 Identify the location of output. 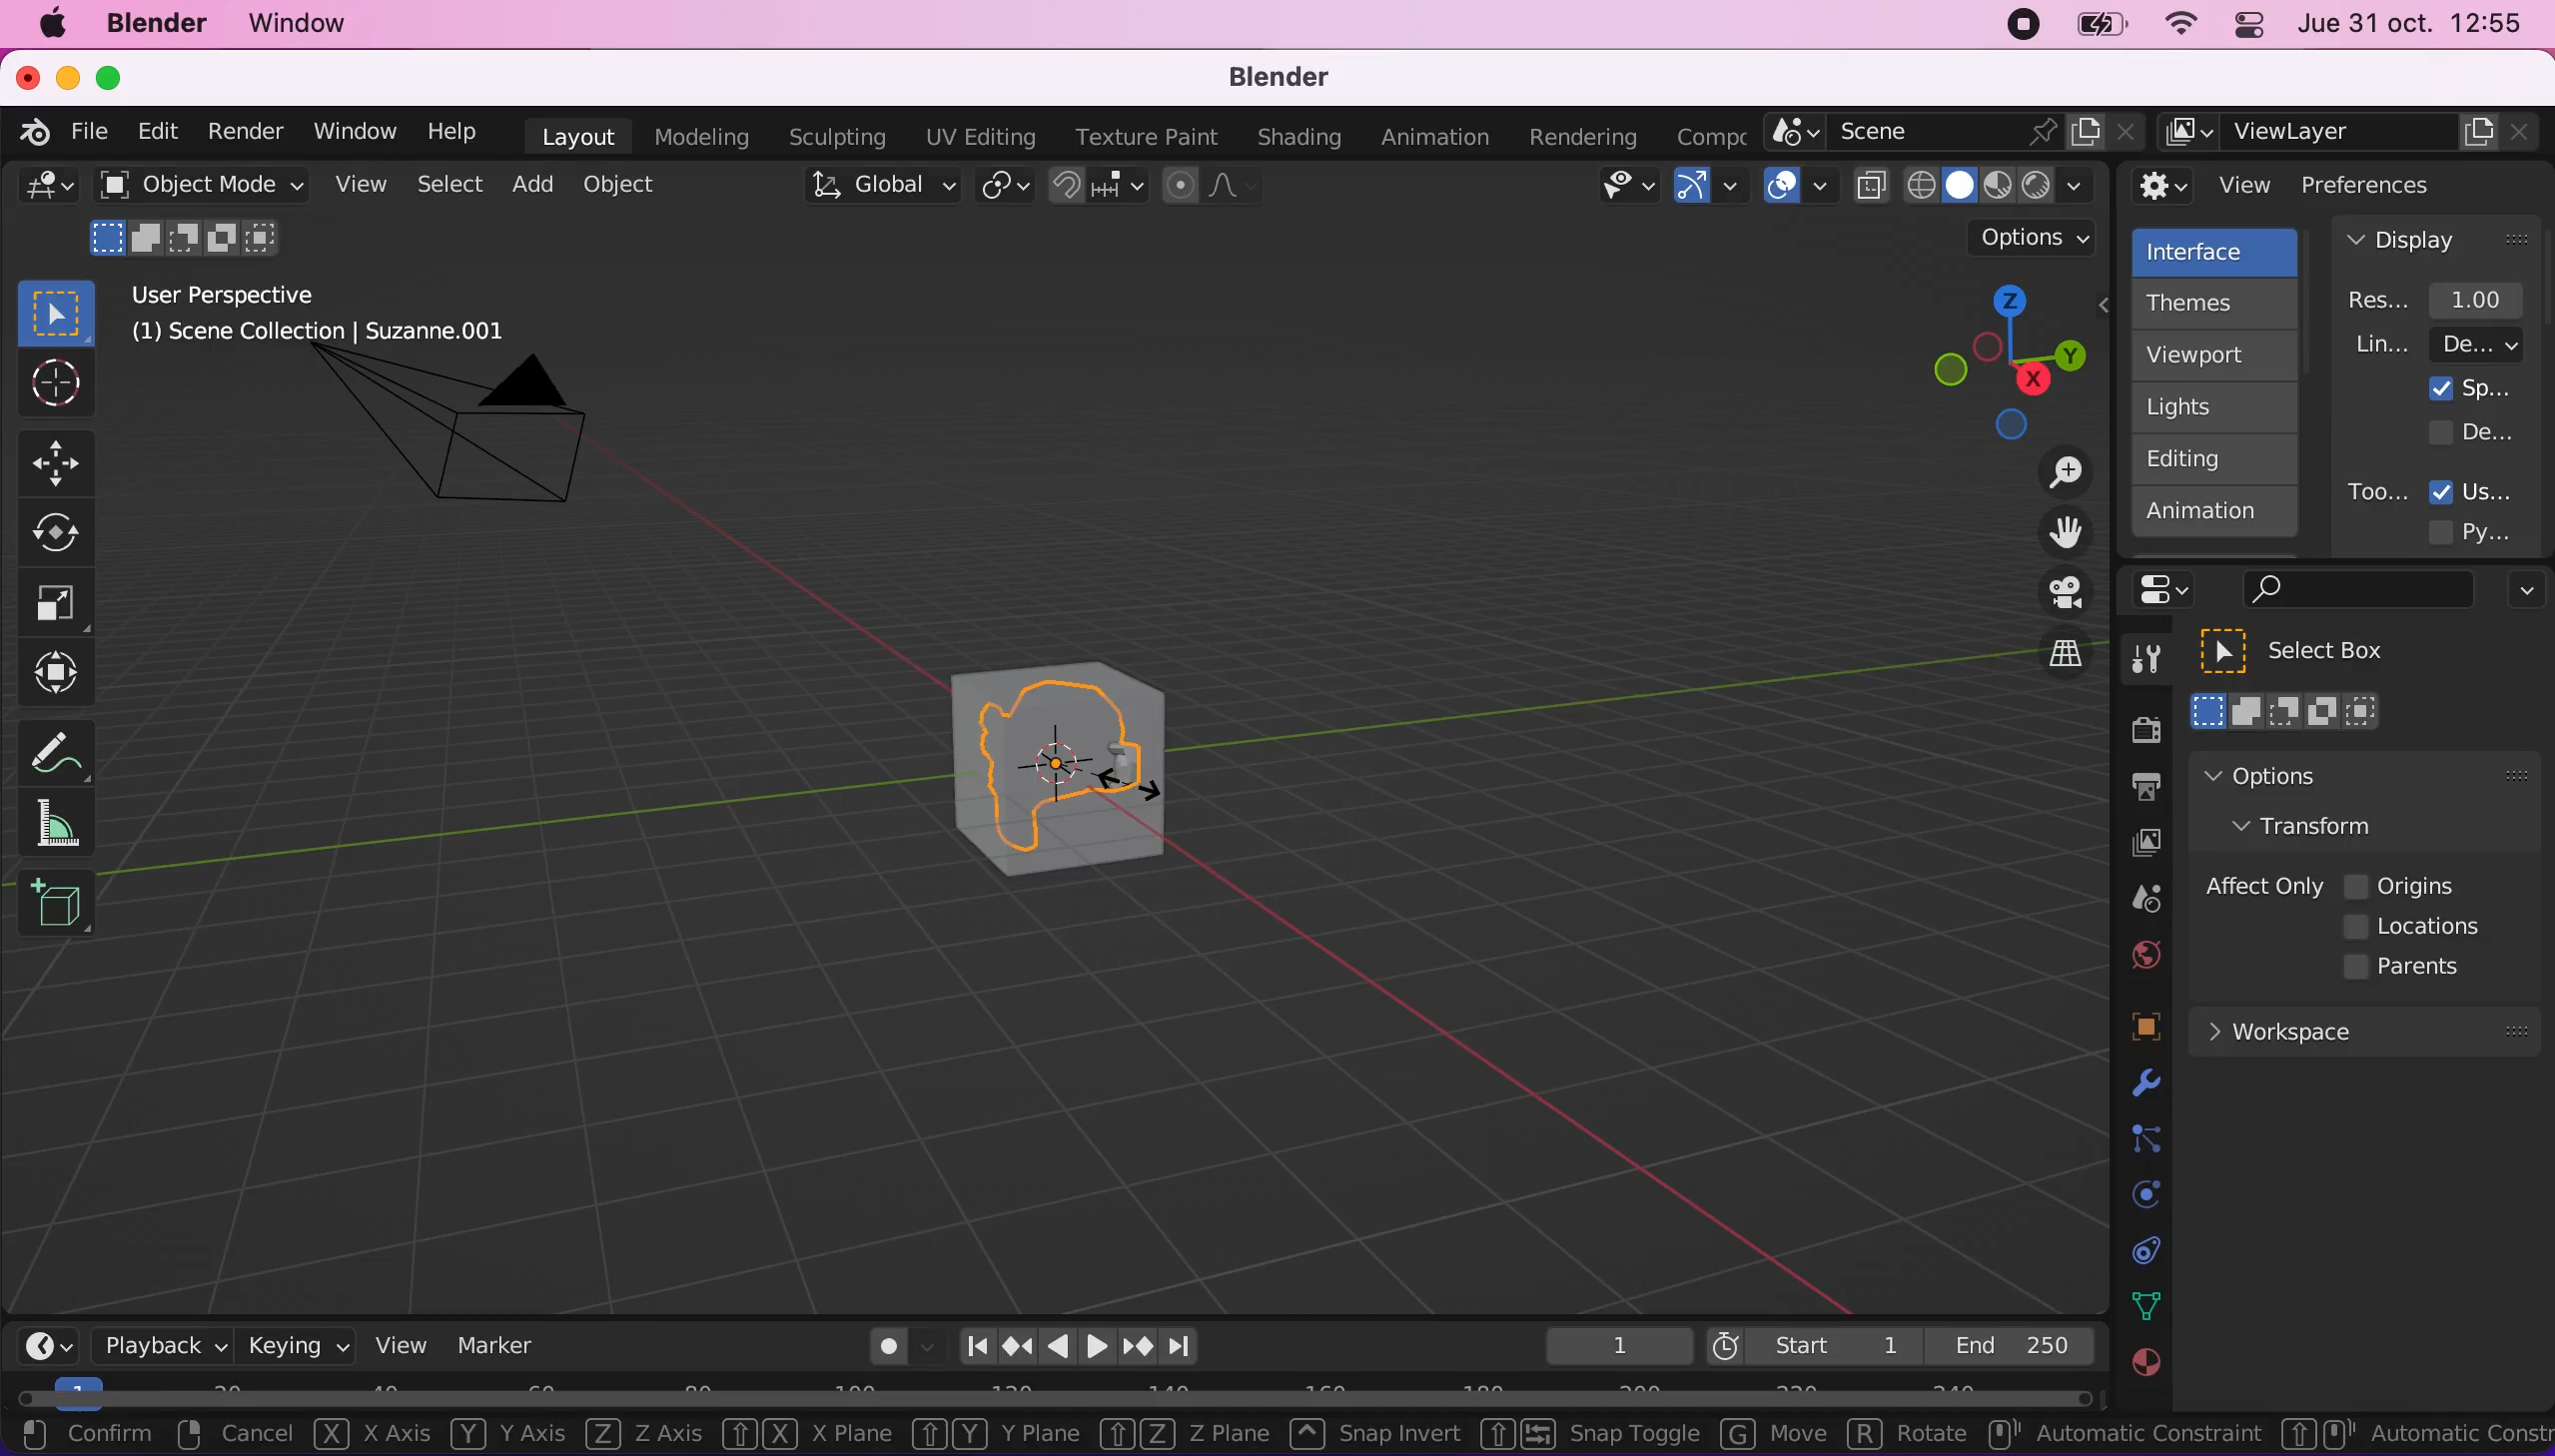
(2135, 790).